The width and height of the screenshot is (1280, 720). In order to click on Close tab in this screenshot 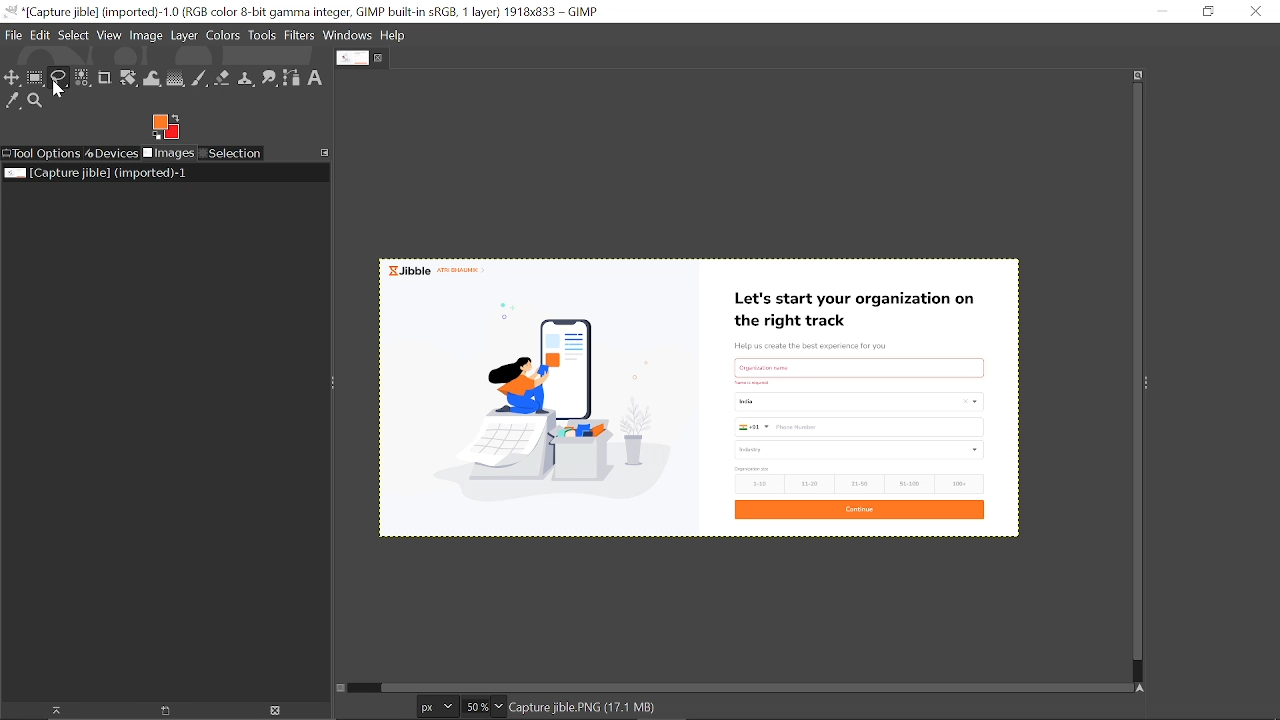, I will do `click(381, 58)`.